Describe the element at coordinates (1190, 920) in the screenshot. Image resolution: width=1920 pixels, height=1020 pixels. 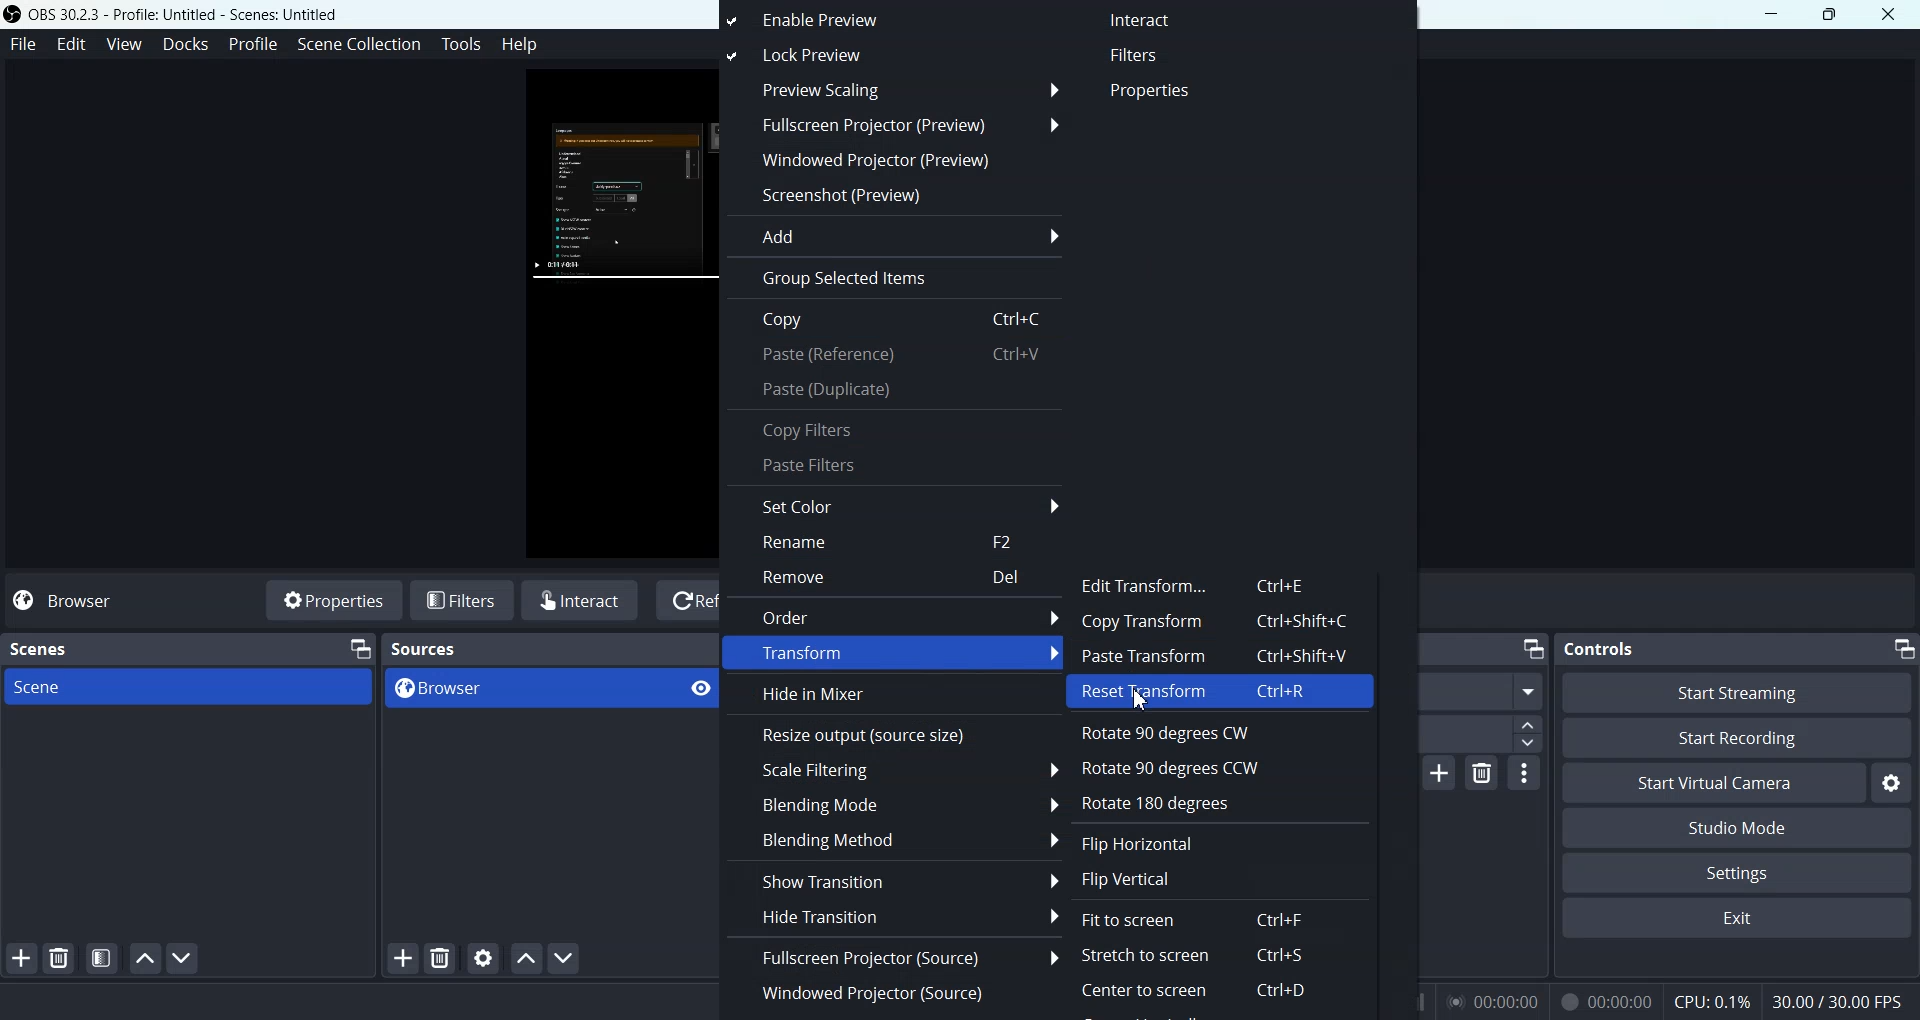
I see `Fit to screen` at that location.